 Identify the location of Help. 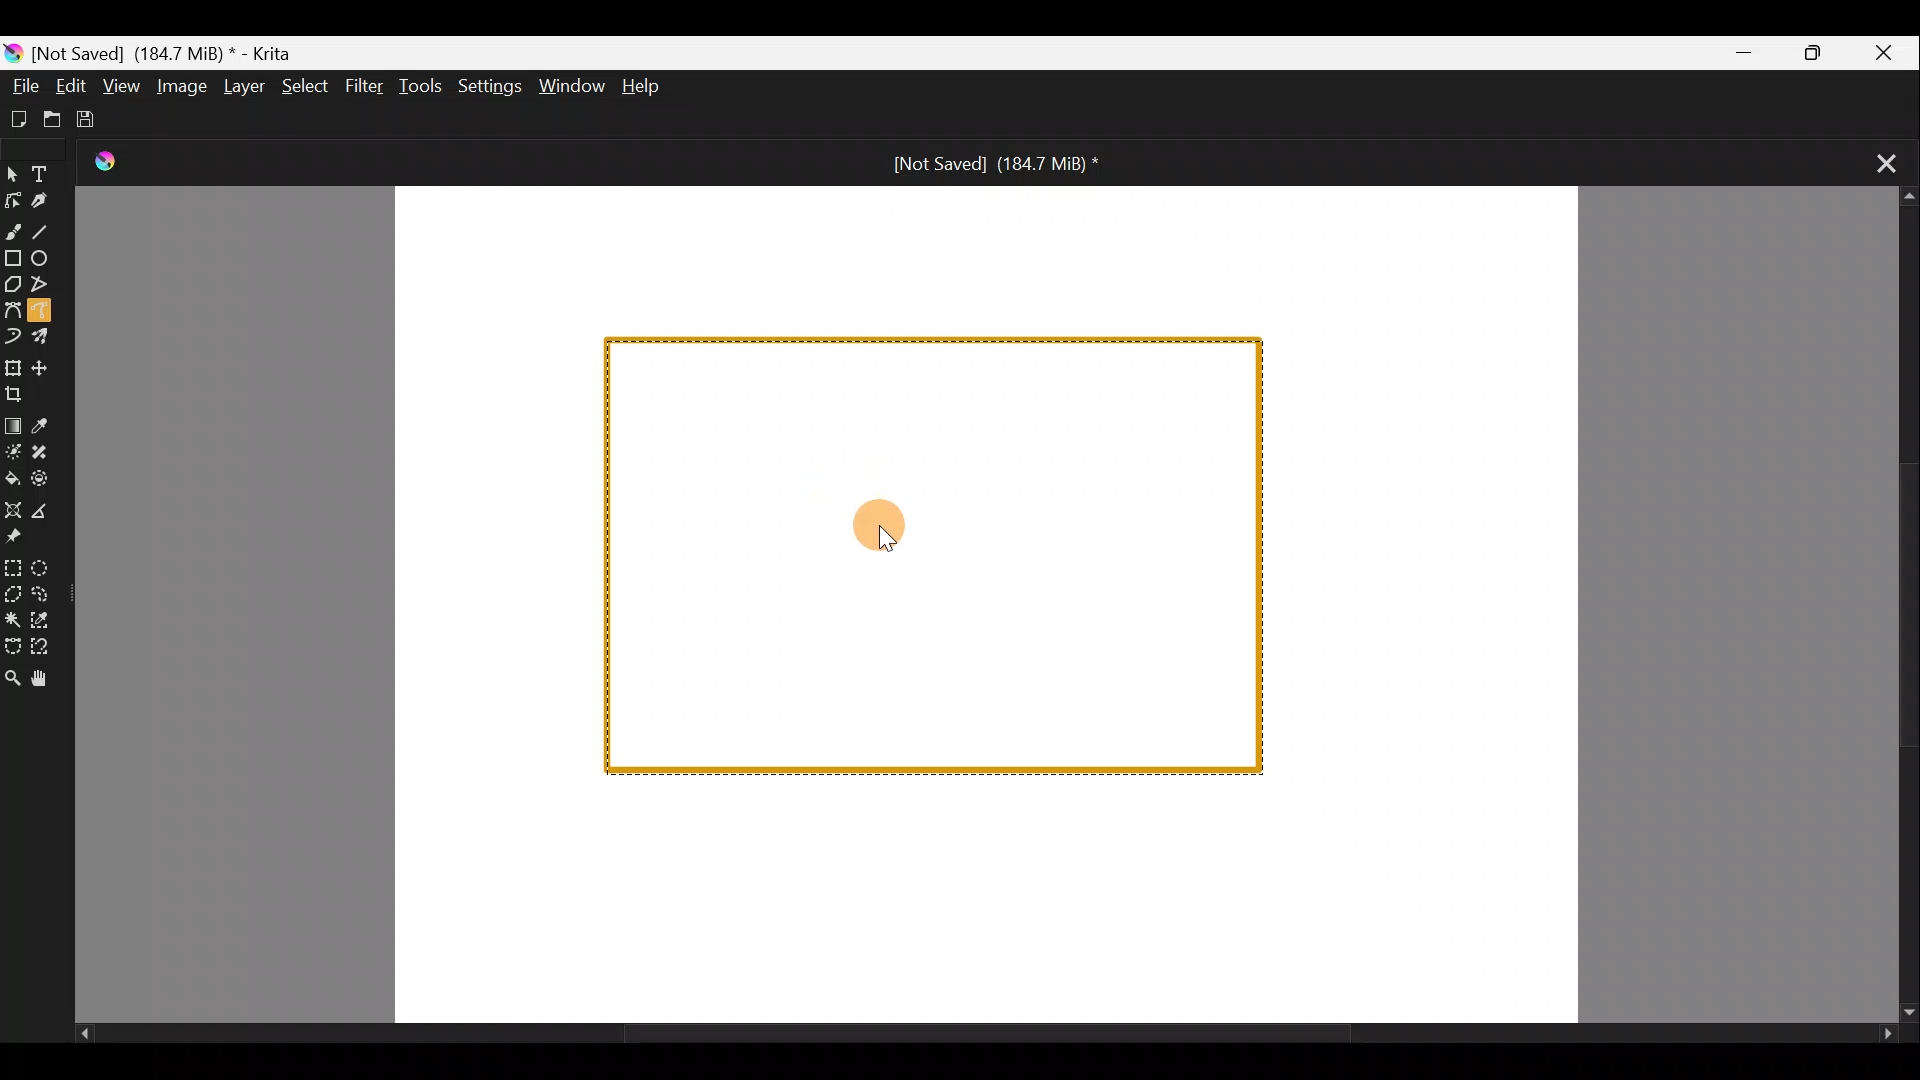
(653, 85).